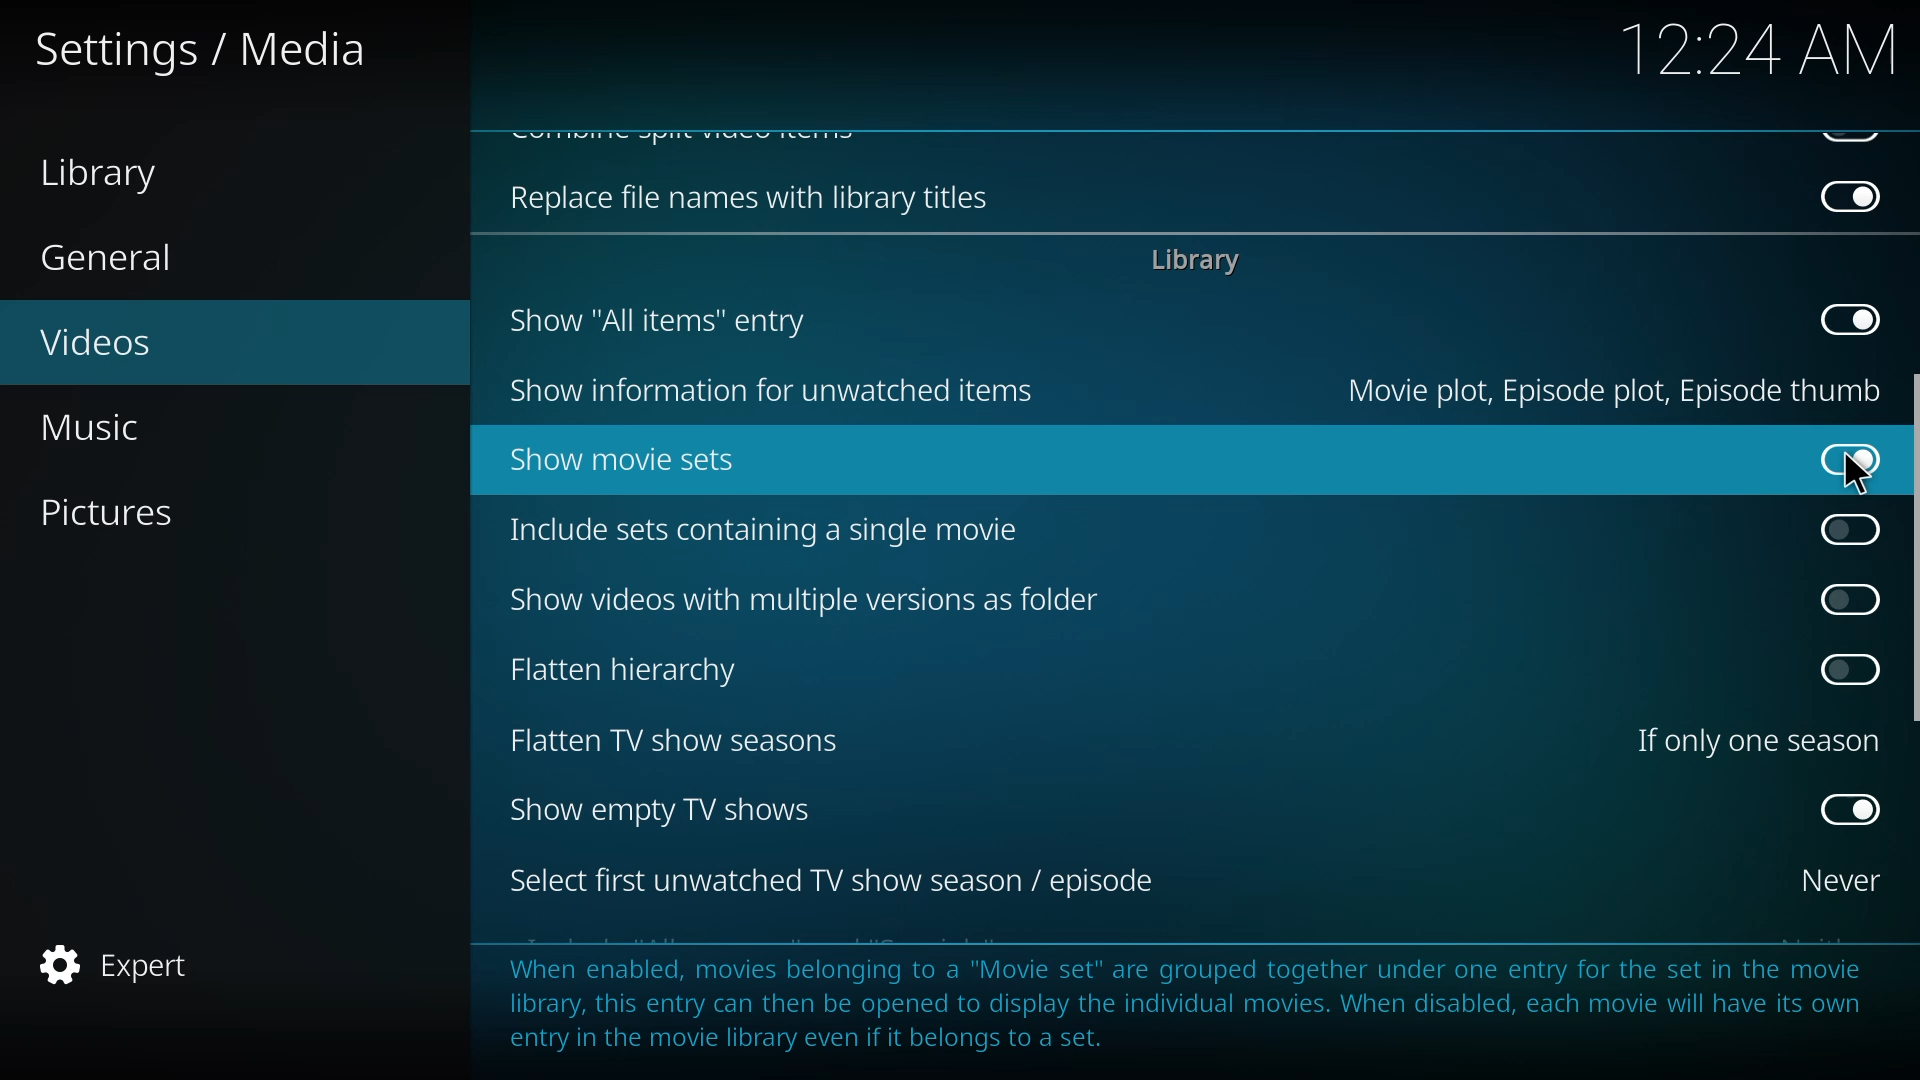 This screenshot has width=1920, height=1080. Describe the element at coordinates (1852, 318) in the screenshot. I see `disabled` at that location.